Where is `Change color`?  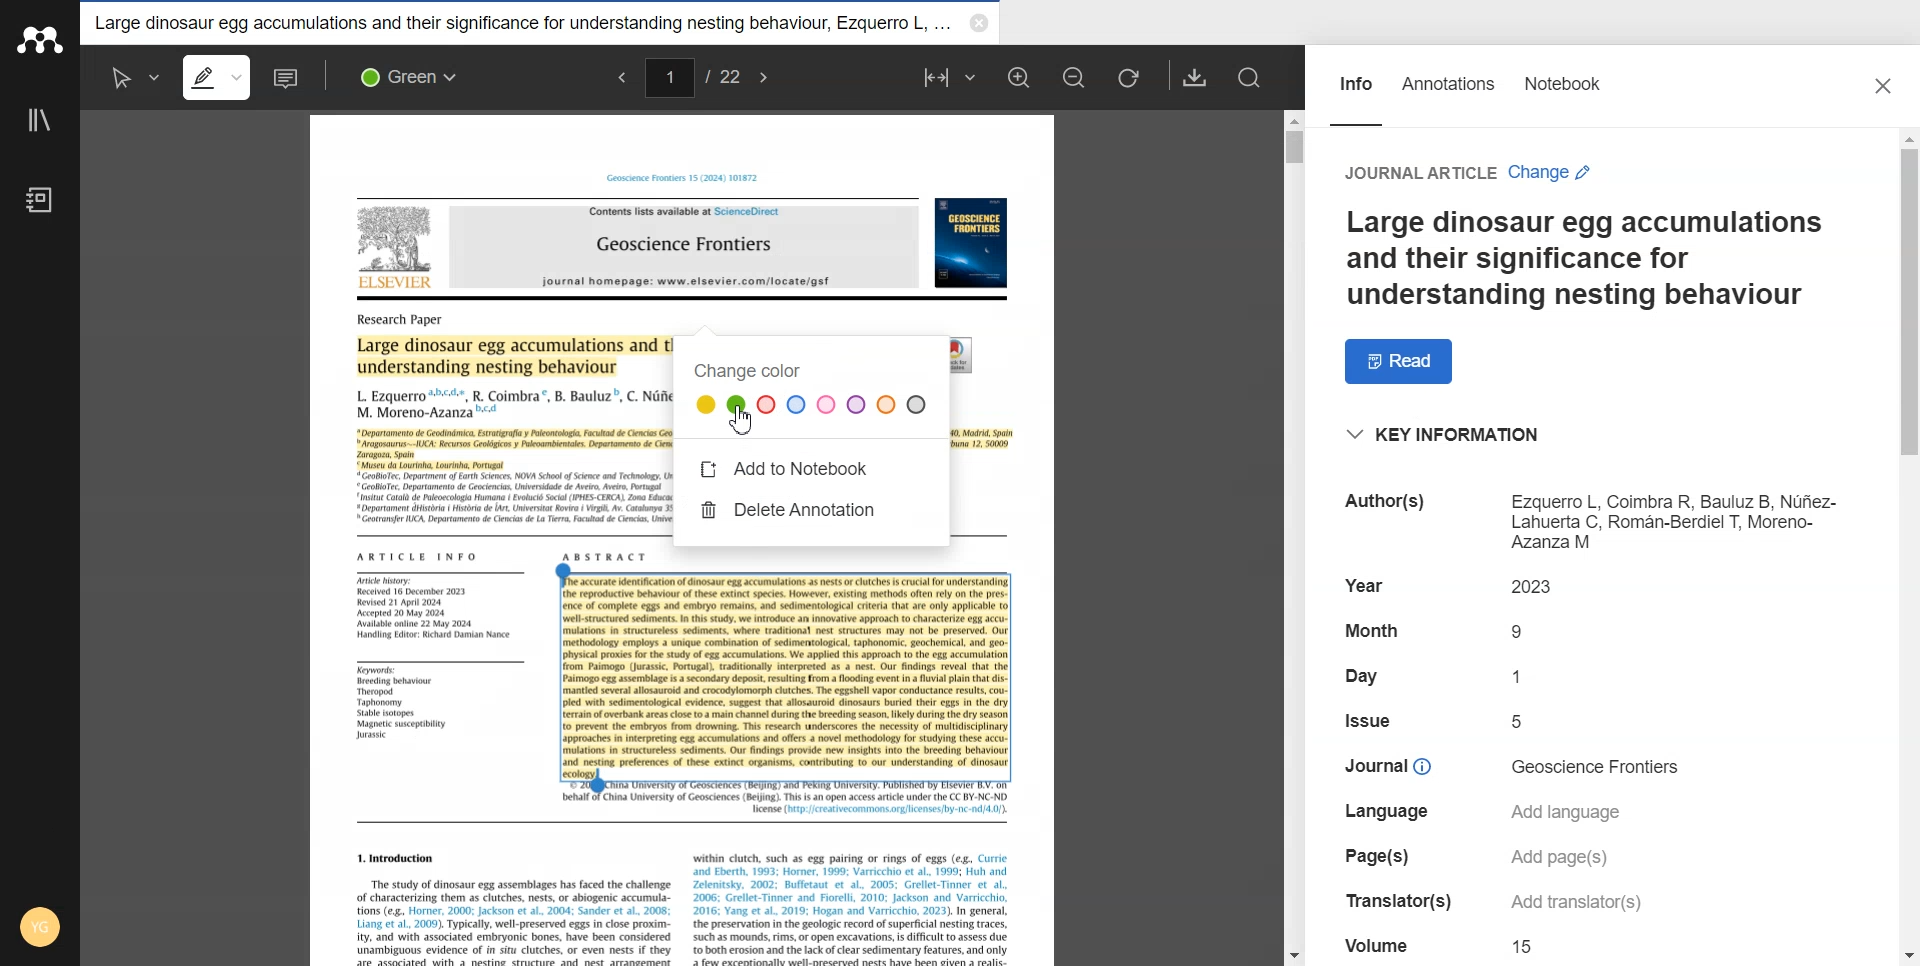 Change color is located at coordinates (811, 395).